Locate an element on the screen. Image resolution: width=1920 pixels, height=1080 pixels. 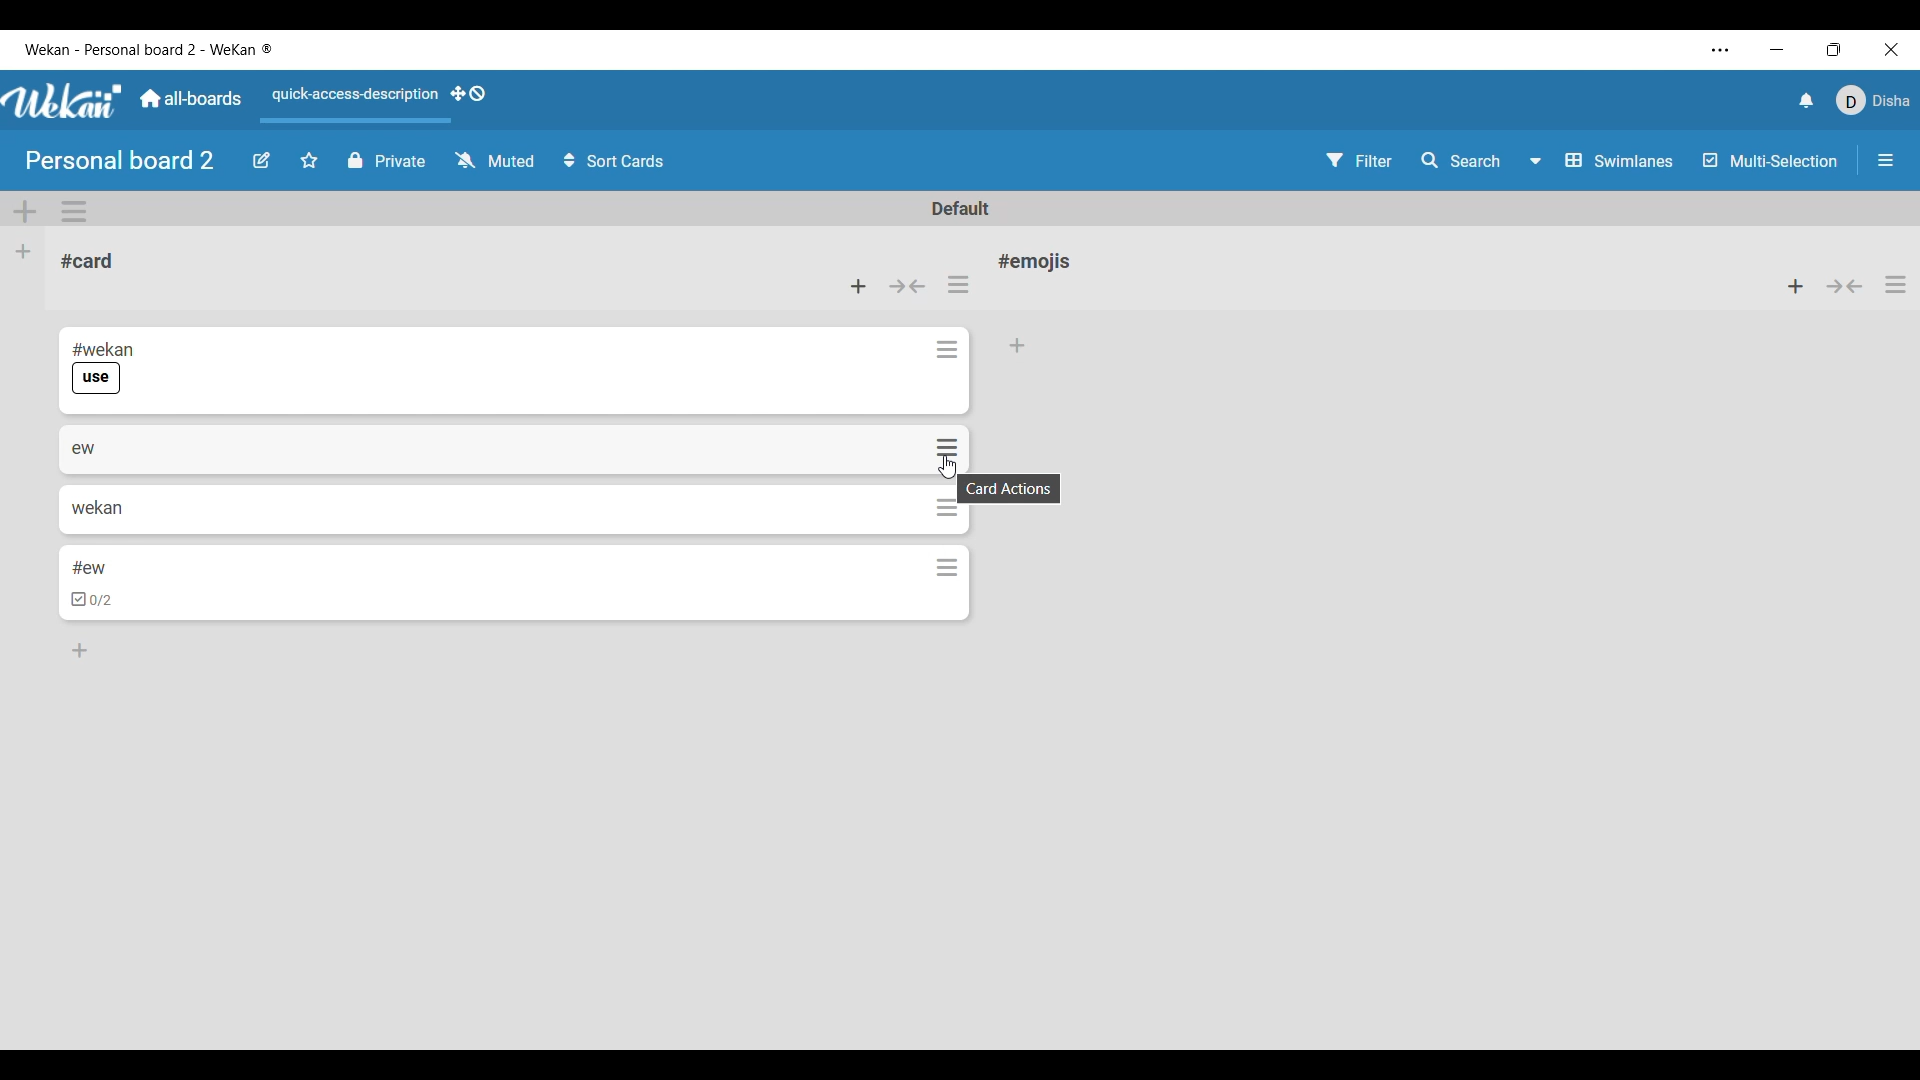
Add card to bottom of list is located at coordinates (79, 649).